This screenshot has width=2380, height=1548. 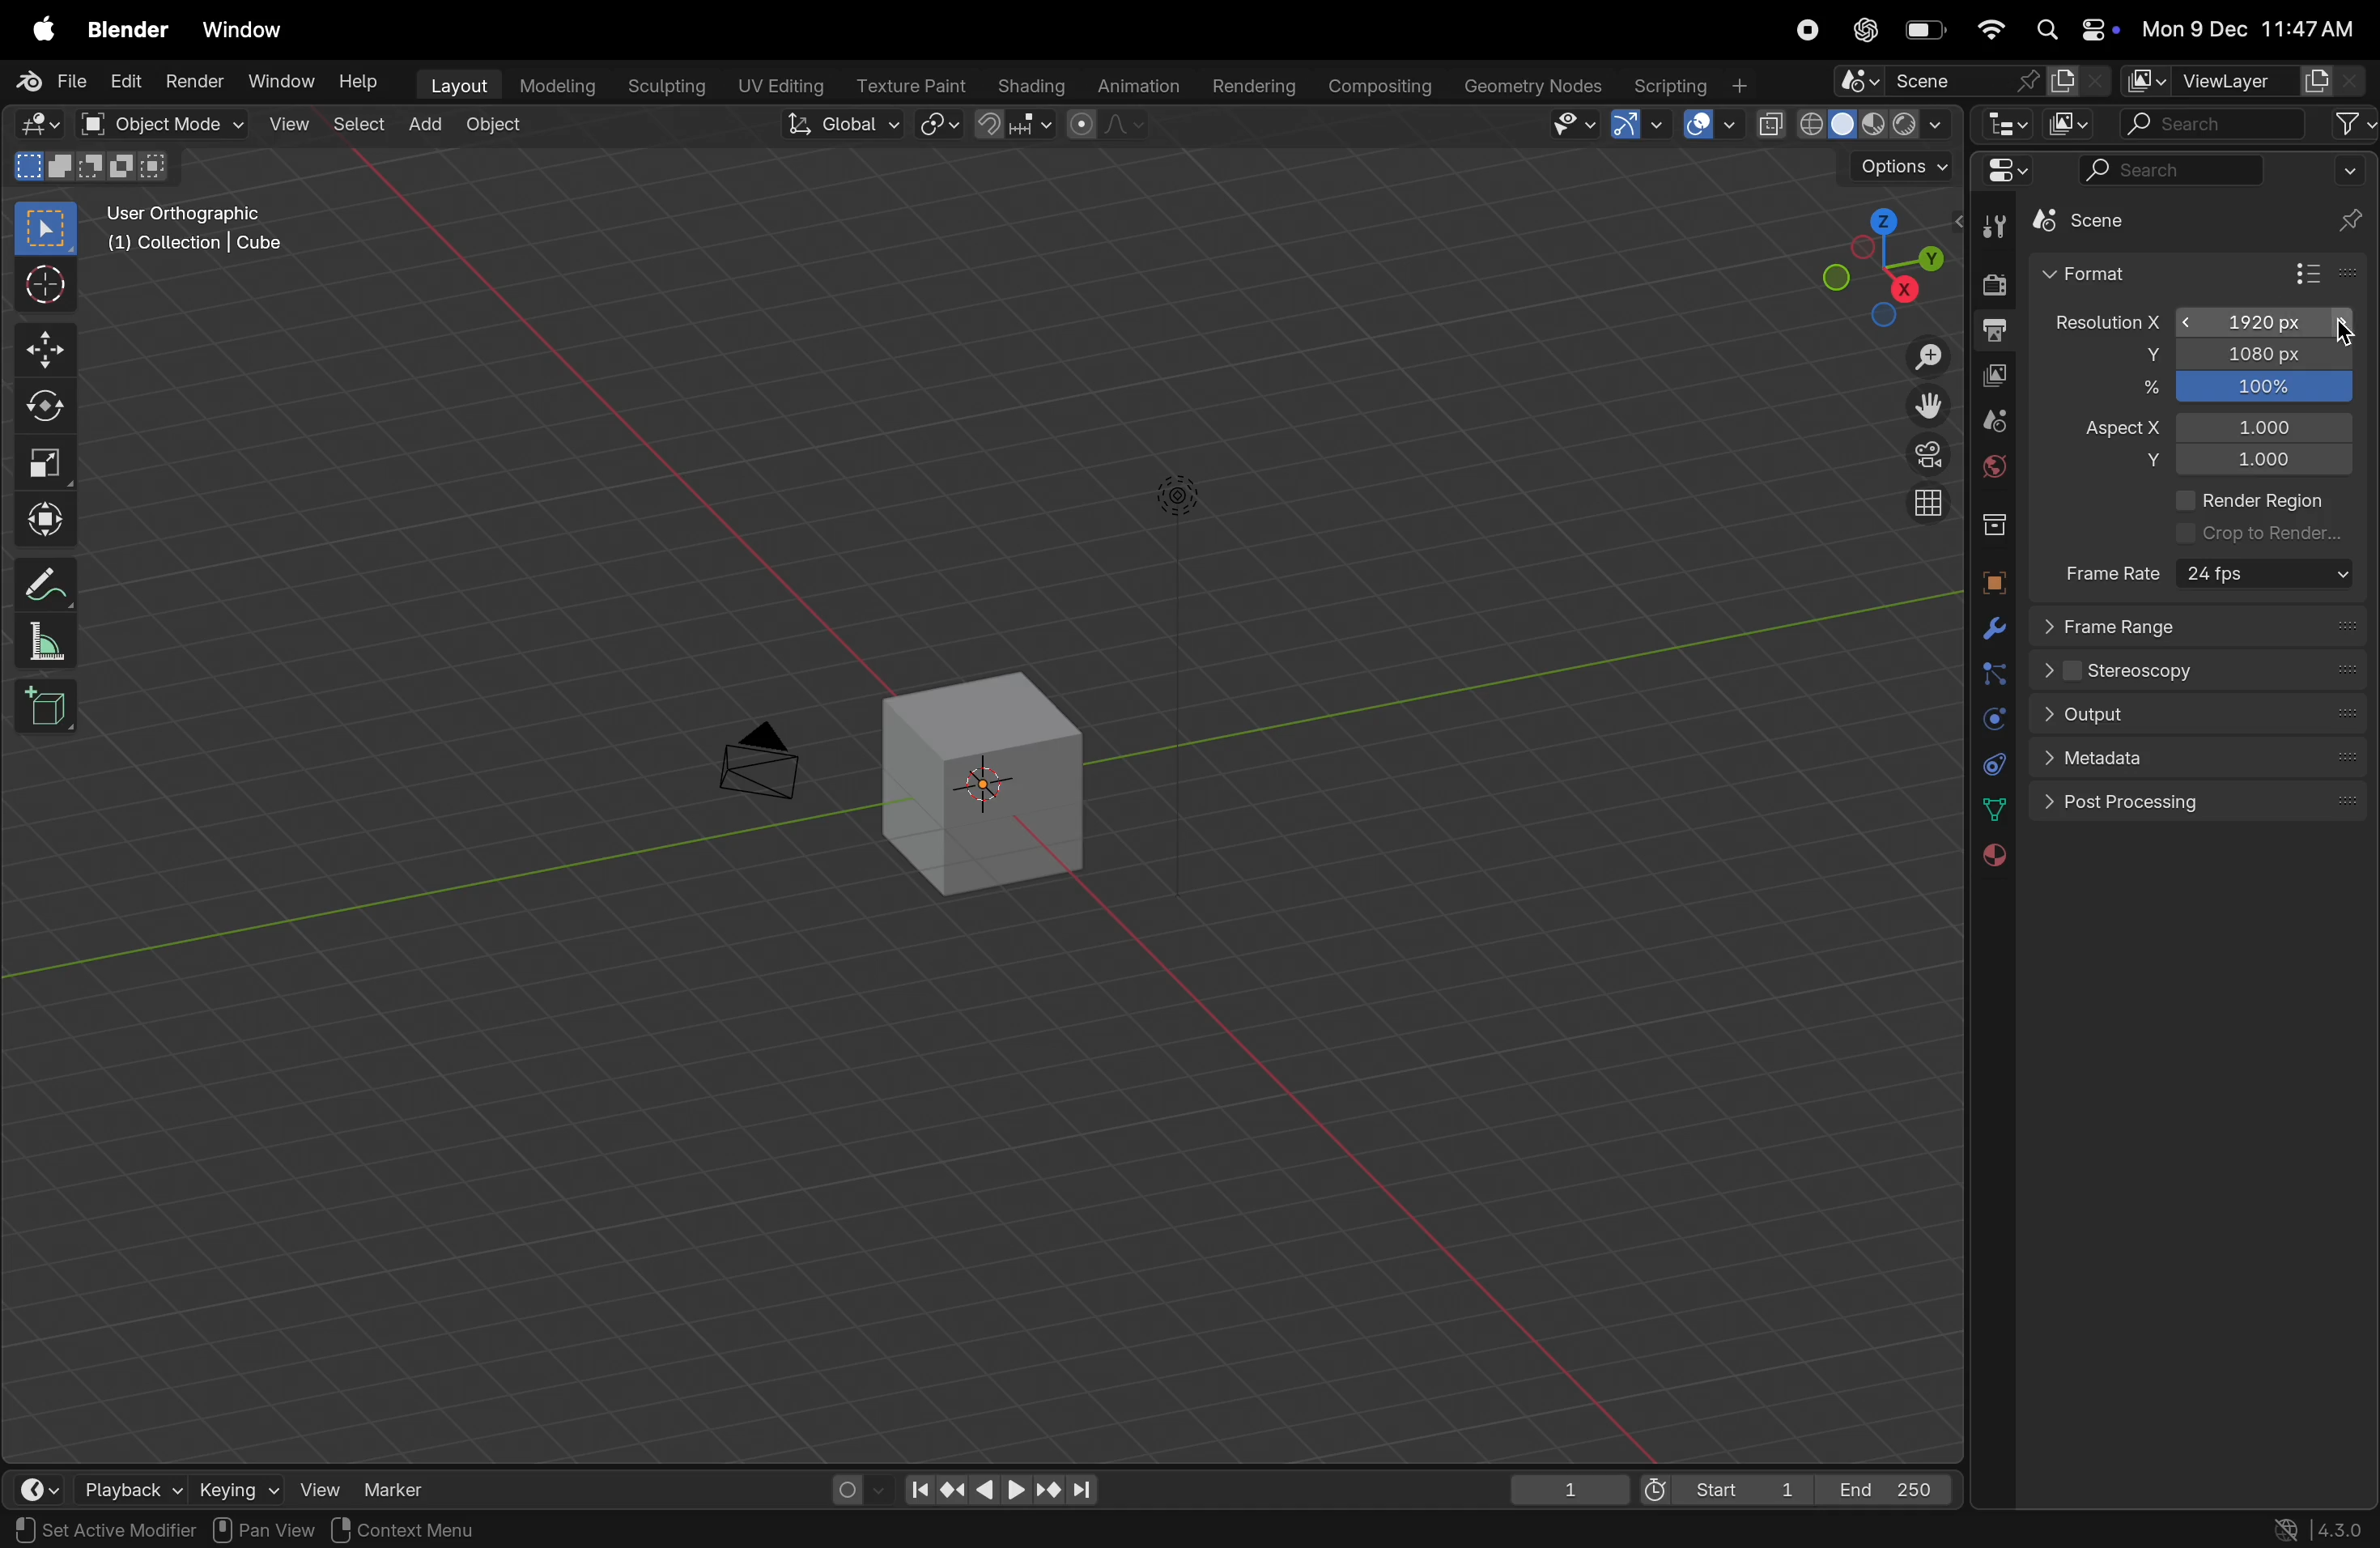 What do you see at coordinates (2077, 28) in the screenshot?
I see `apple widgets` at bounding box center [2077, 28].